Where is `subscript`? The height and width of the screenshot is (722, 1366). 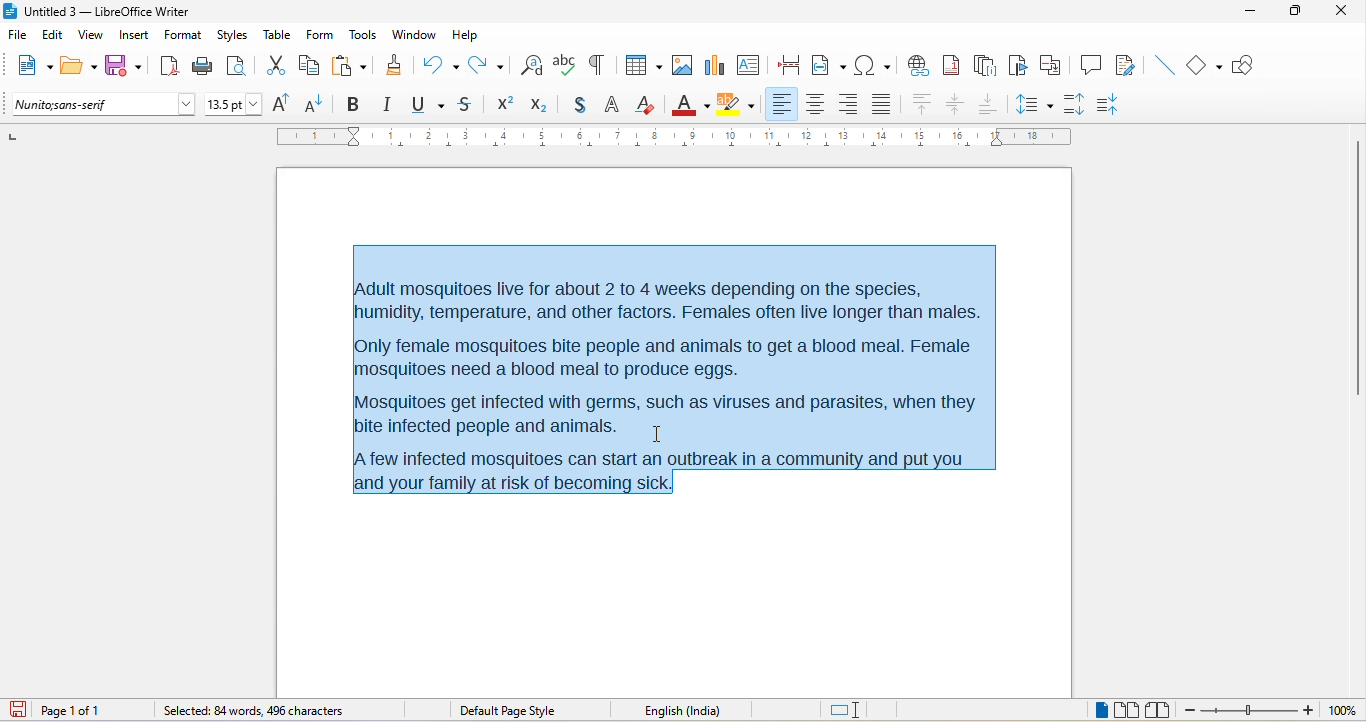 subscript is located at coordinates (544, 103).